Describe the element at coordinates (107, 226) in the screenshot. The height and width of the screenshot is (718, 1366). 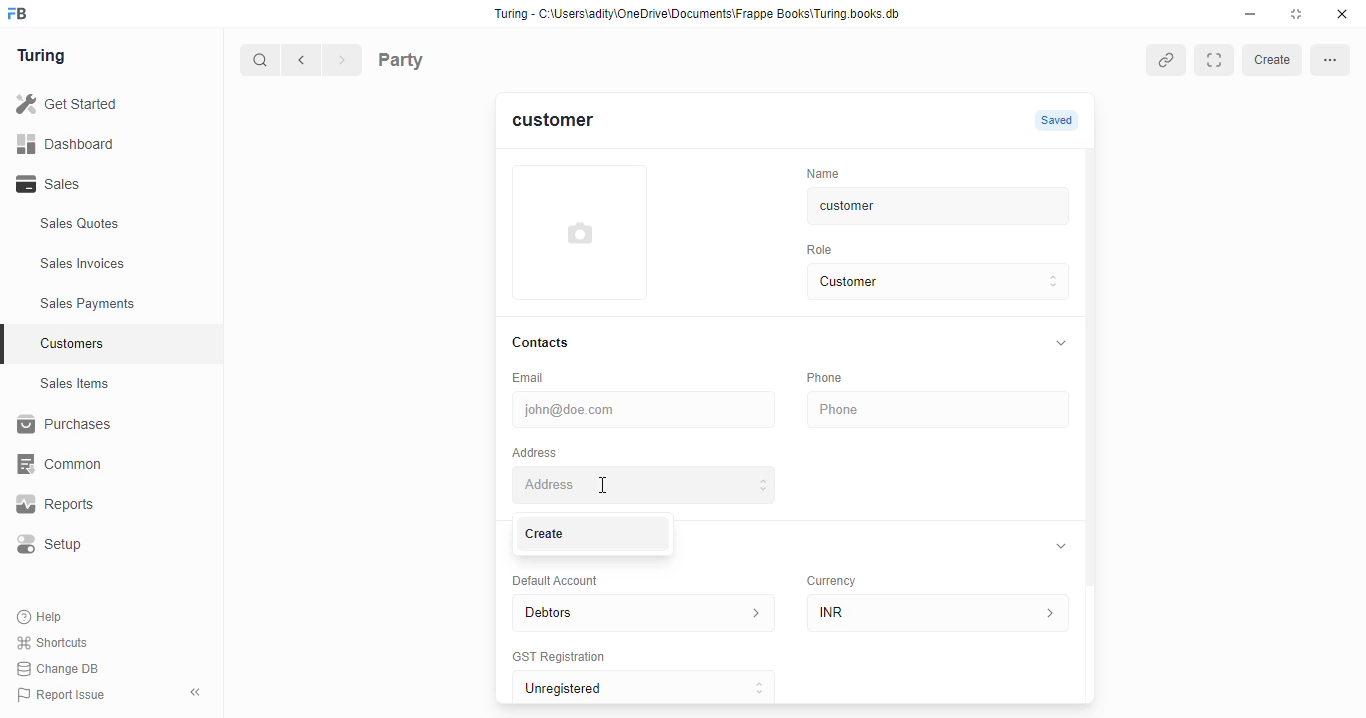
I see `Sales Quotes` at that location.